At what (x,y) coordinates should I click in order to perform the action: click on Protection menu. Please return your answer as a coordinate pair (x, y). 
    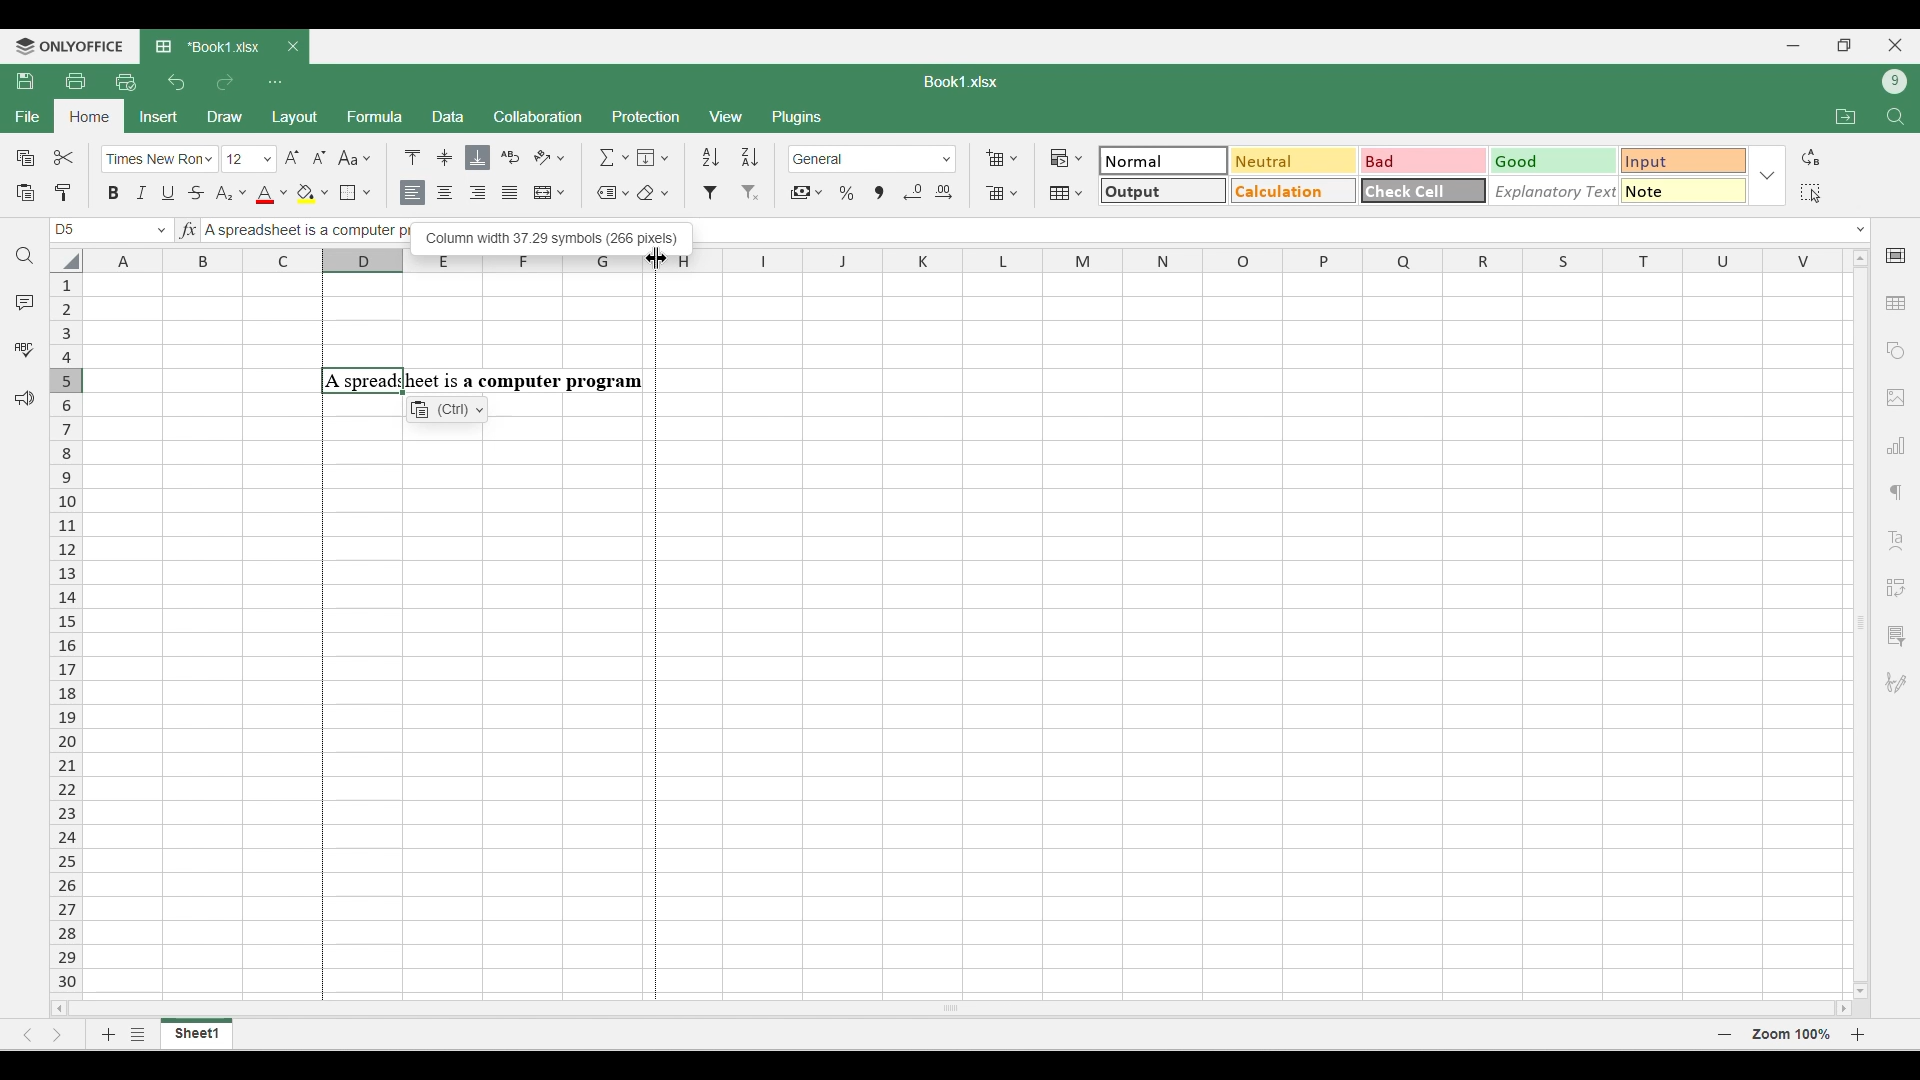
    Looking at the image, I should click on (645, 116).